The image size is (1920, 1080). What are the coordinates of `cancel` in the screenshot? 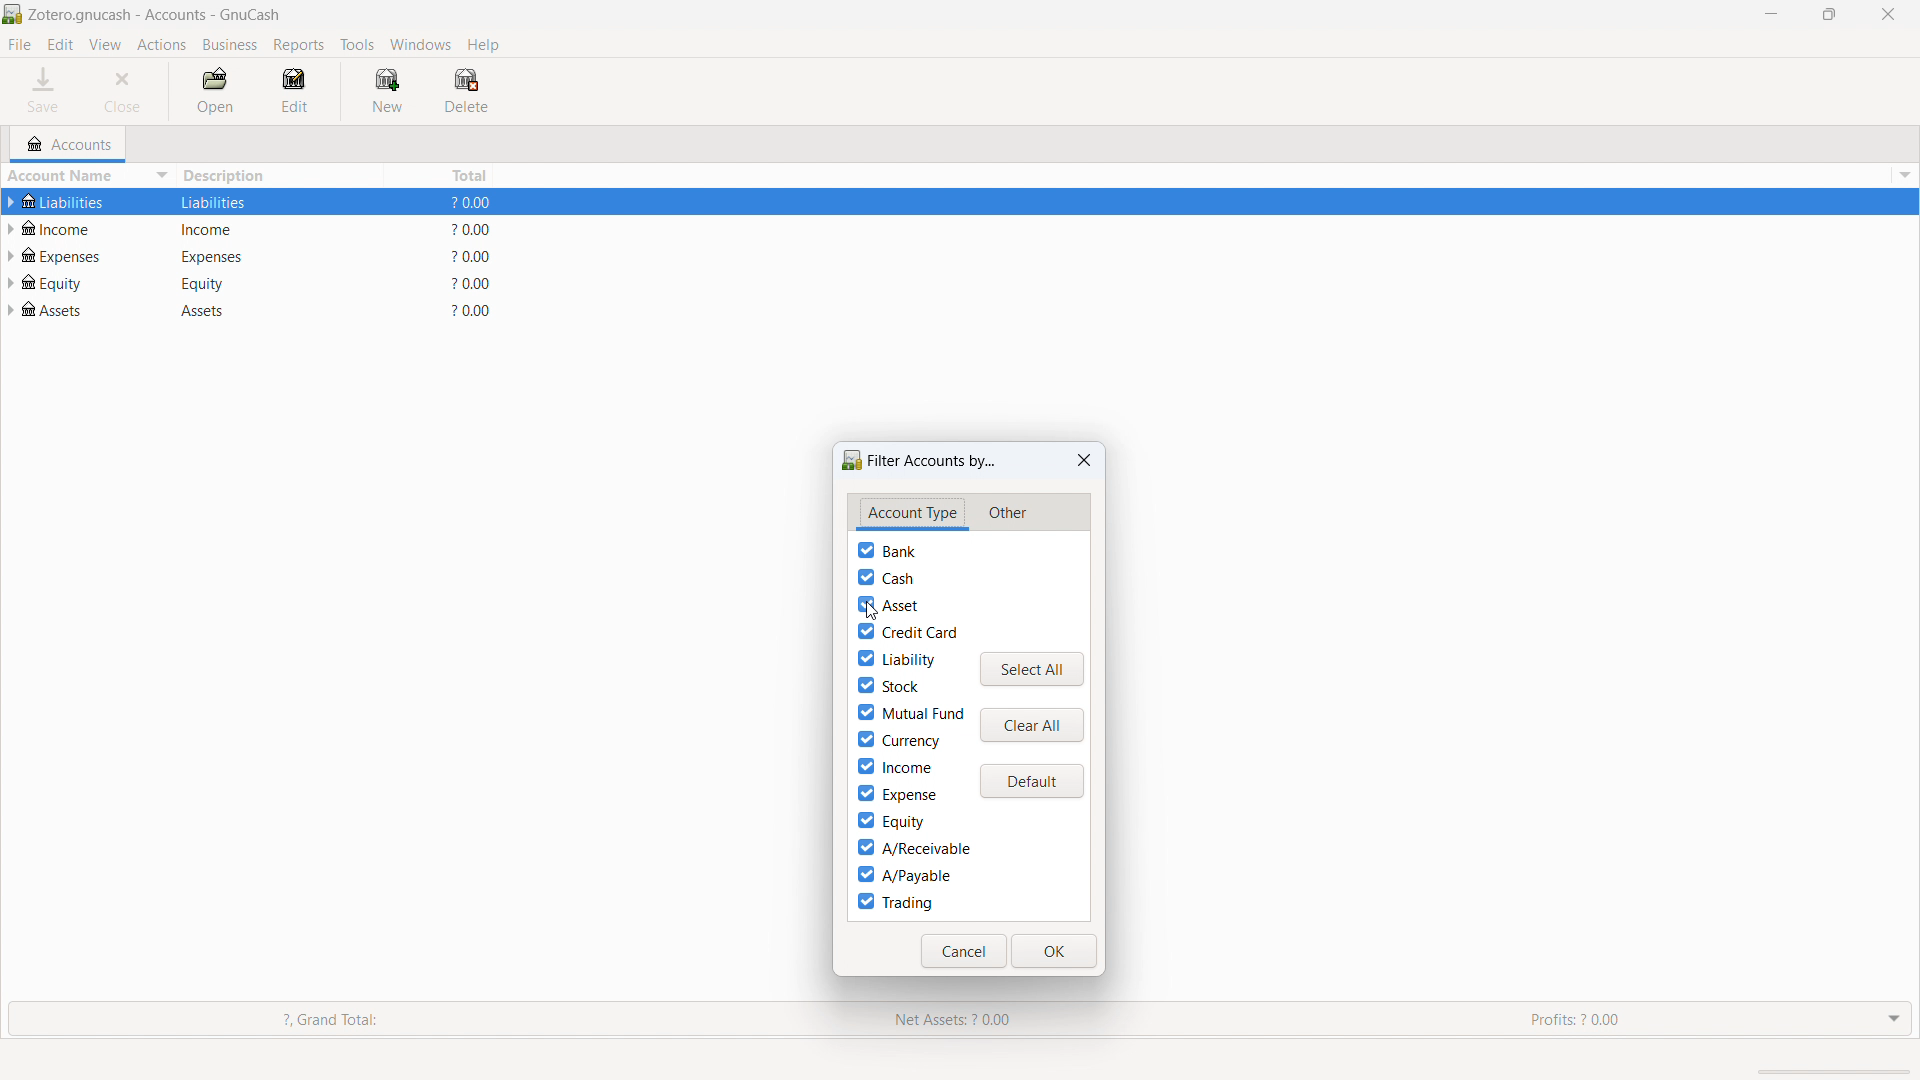 It's located at (964, 951).